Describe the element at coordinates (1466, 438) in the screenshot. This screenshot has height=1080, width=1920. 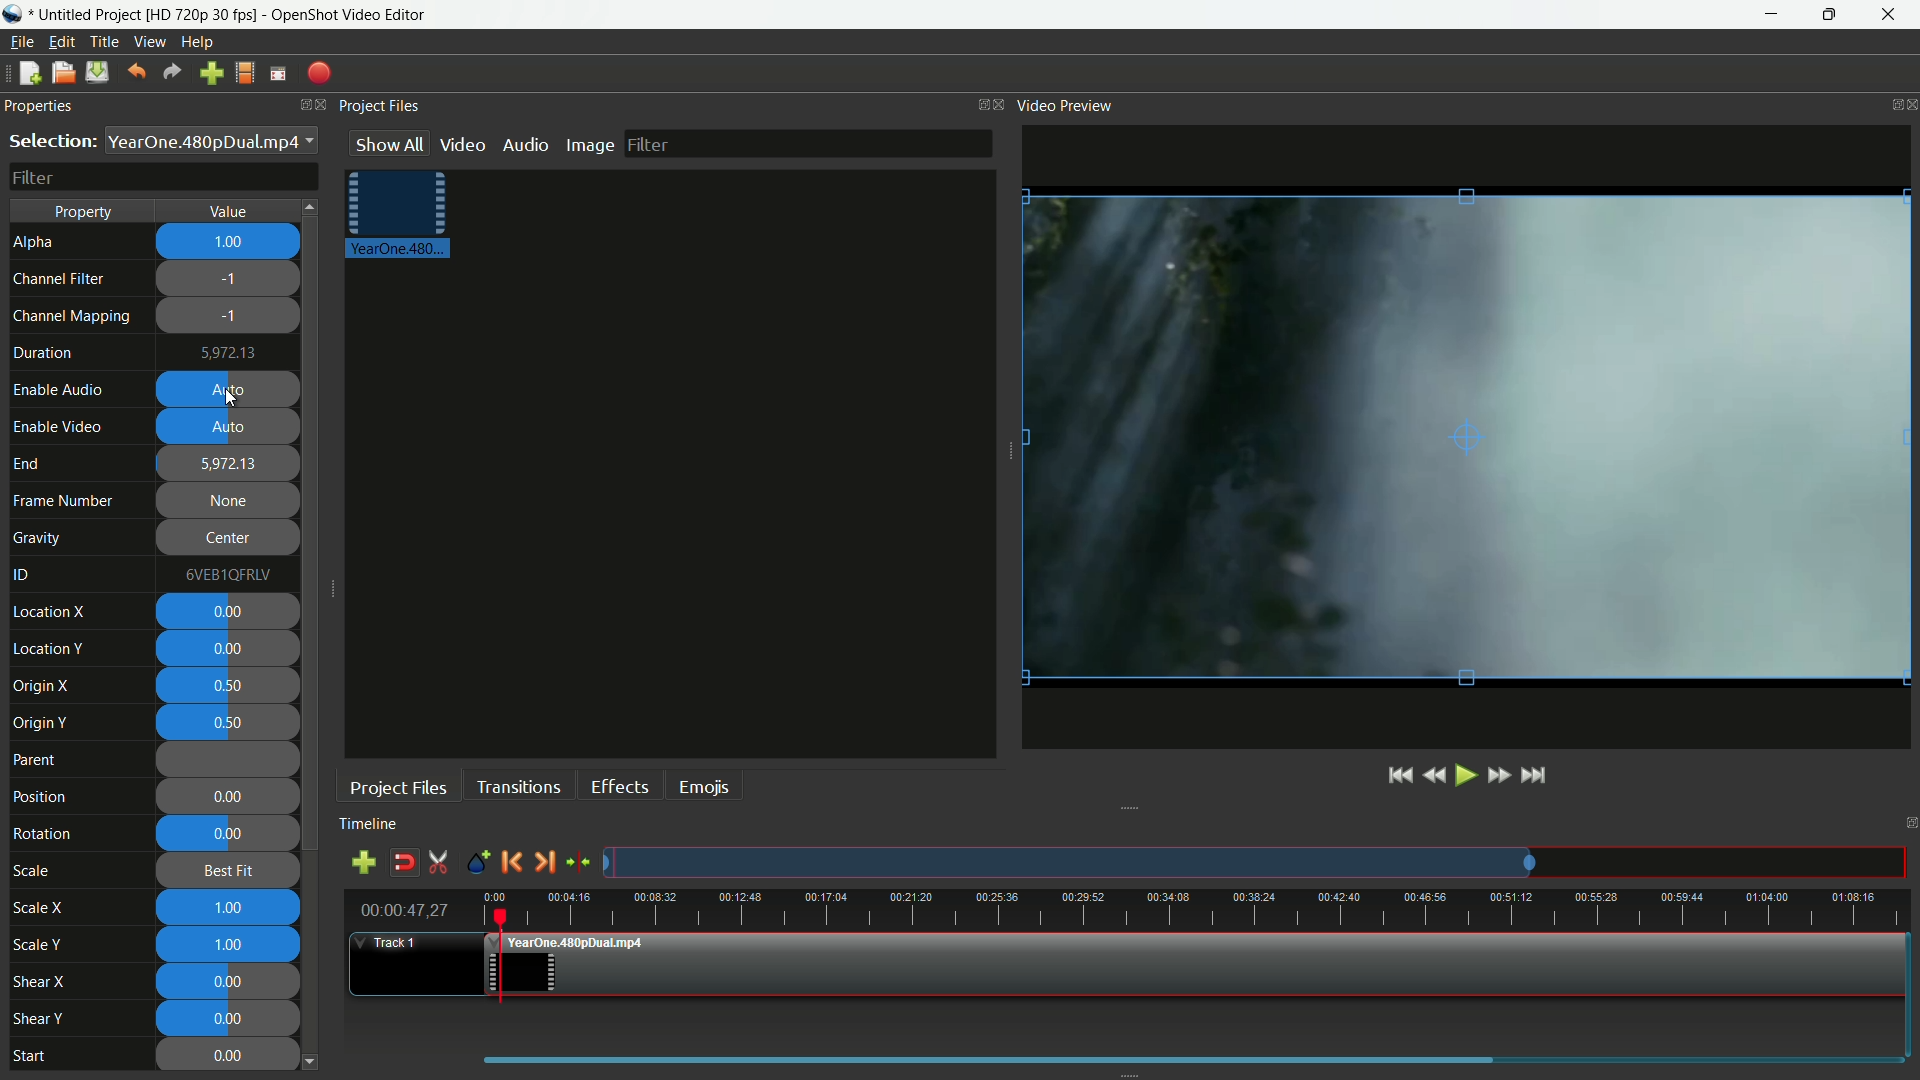
I see `video preview` at that location.